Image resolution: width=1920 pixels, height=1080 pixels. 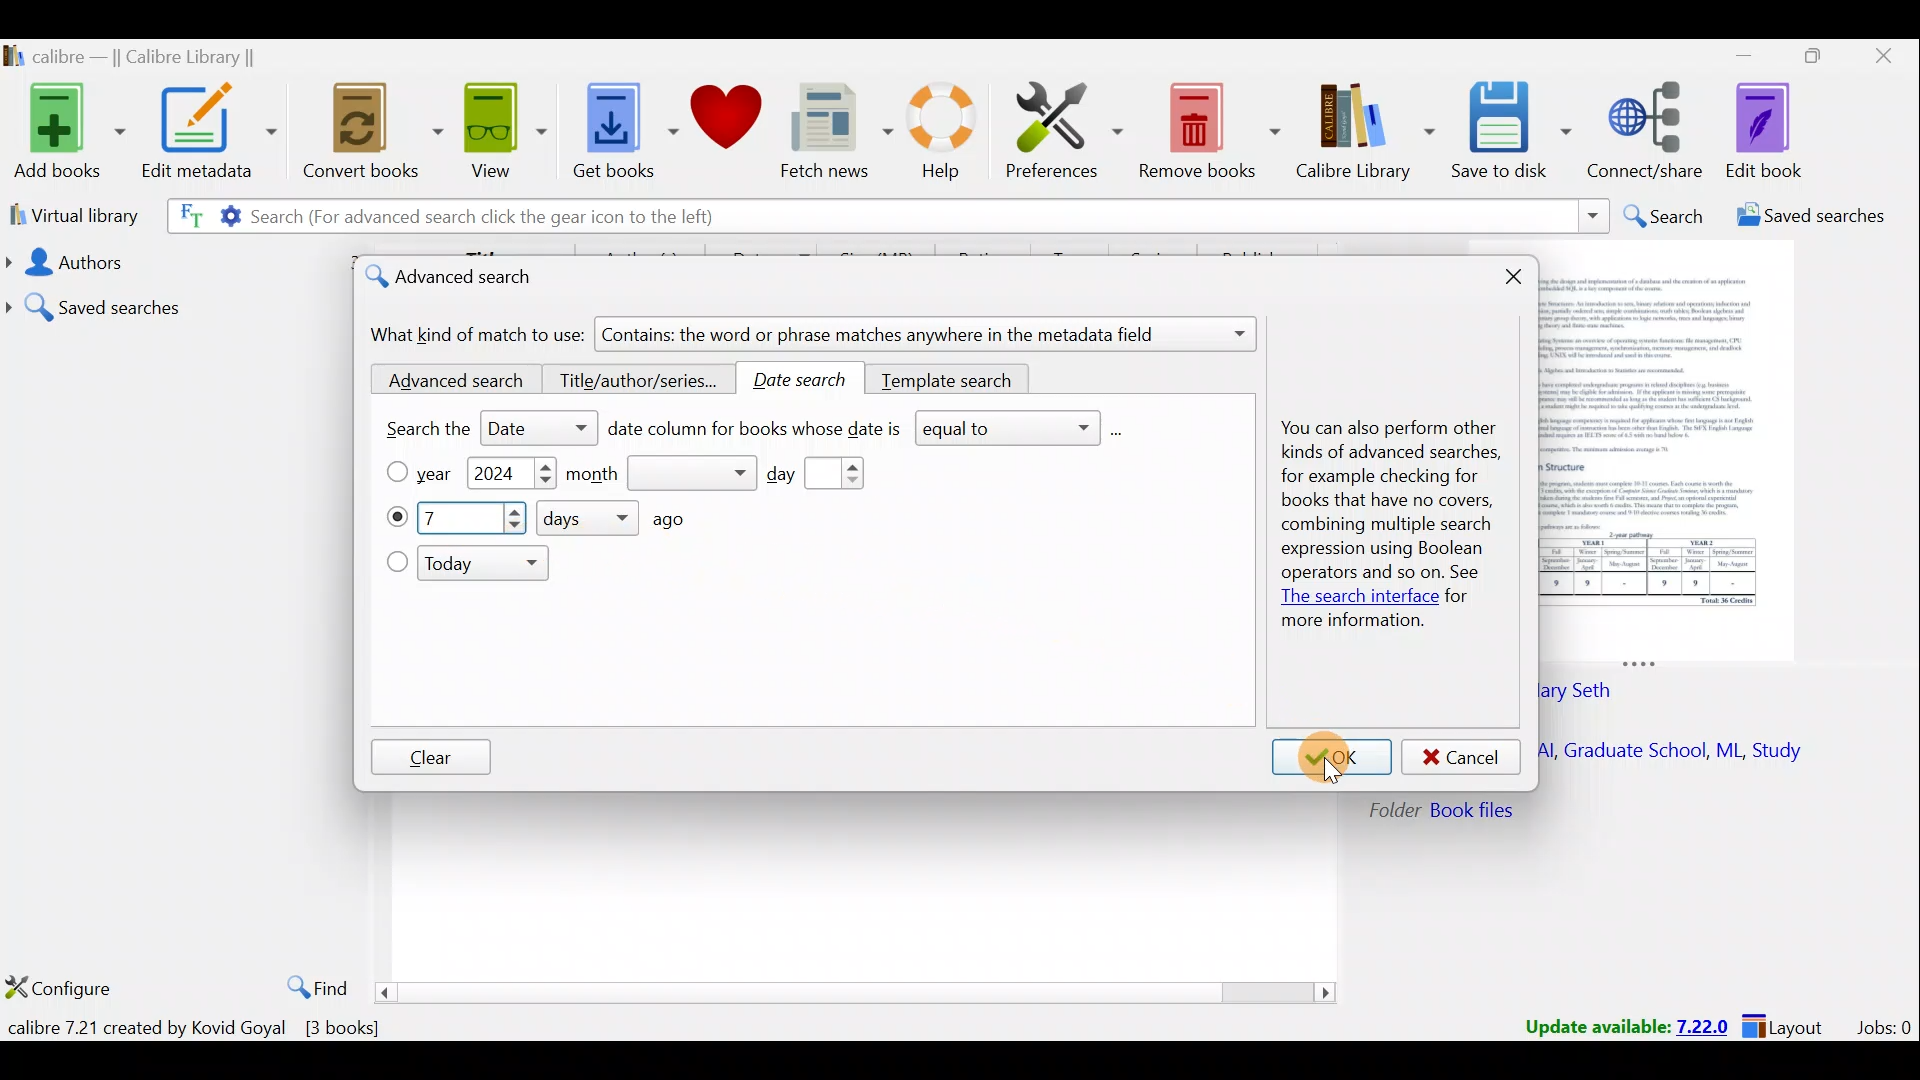 What do you see at coordinates (1805, 218) in the screenshot?
I see `Saved searches` at bounding box center [1805, 218].